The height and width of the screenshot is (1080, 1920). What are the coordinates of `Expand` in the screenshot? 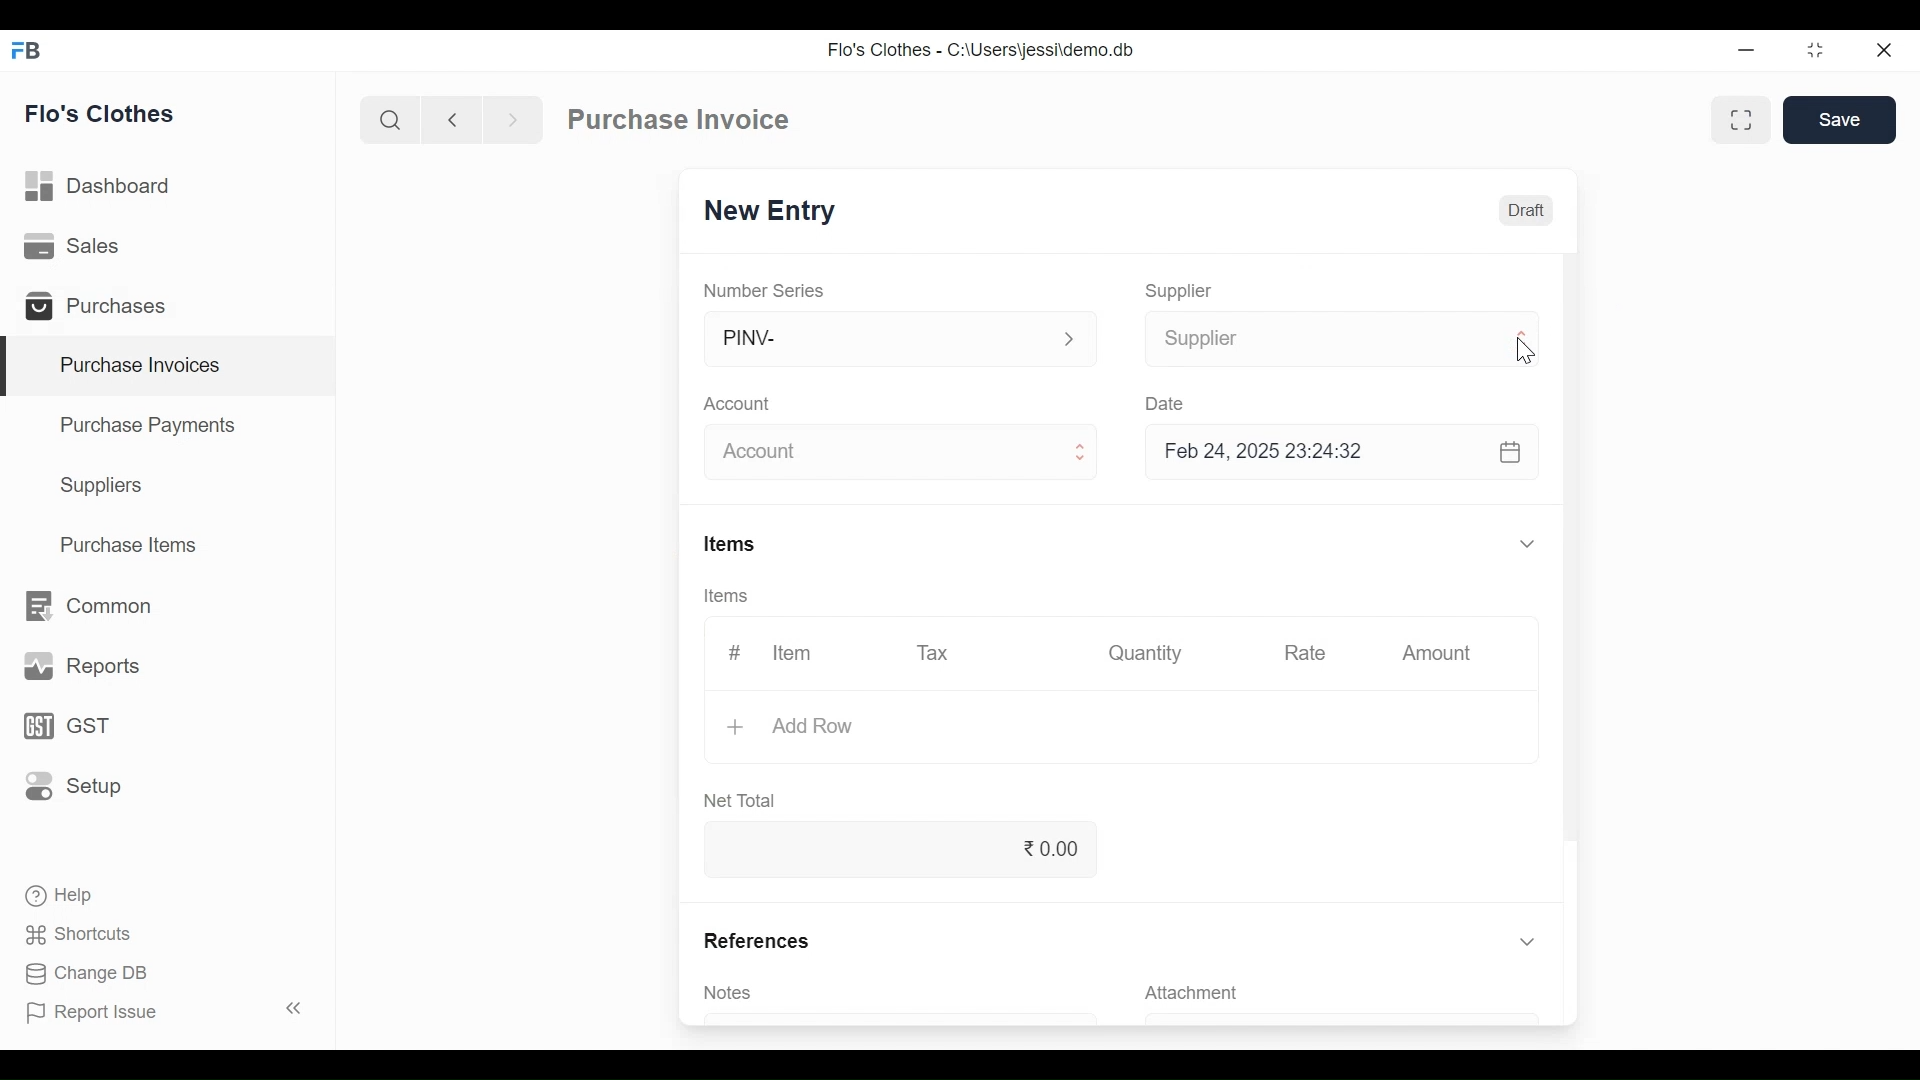 It's located at (1527, 942).